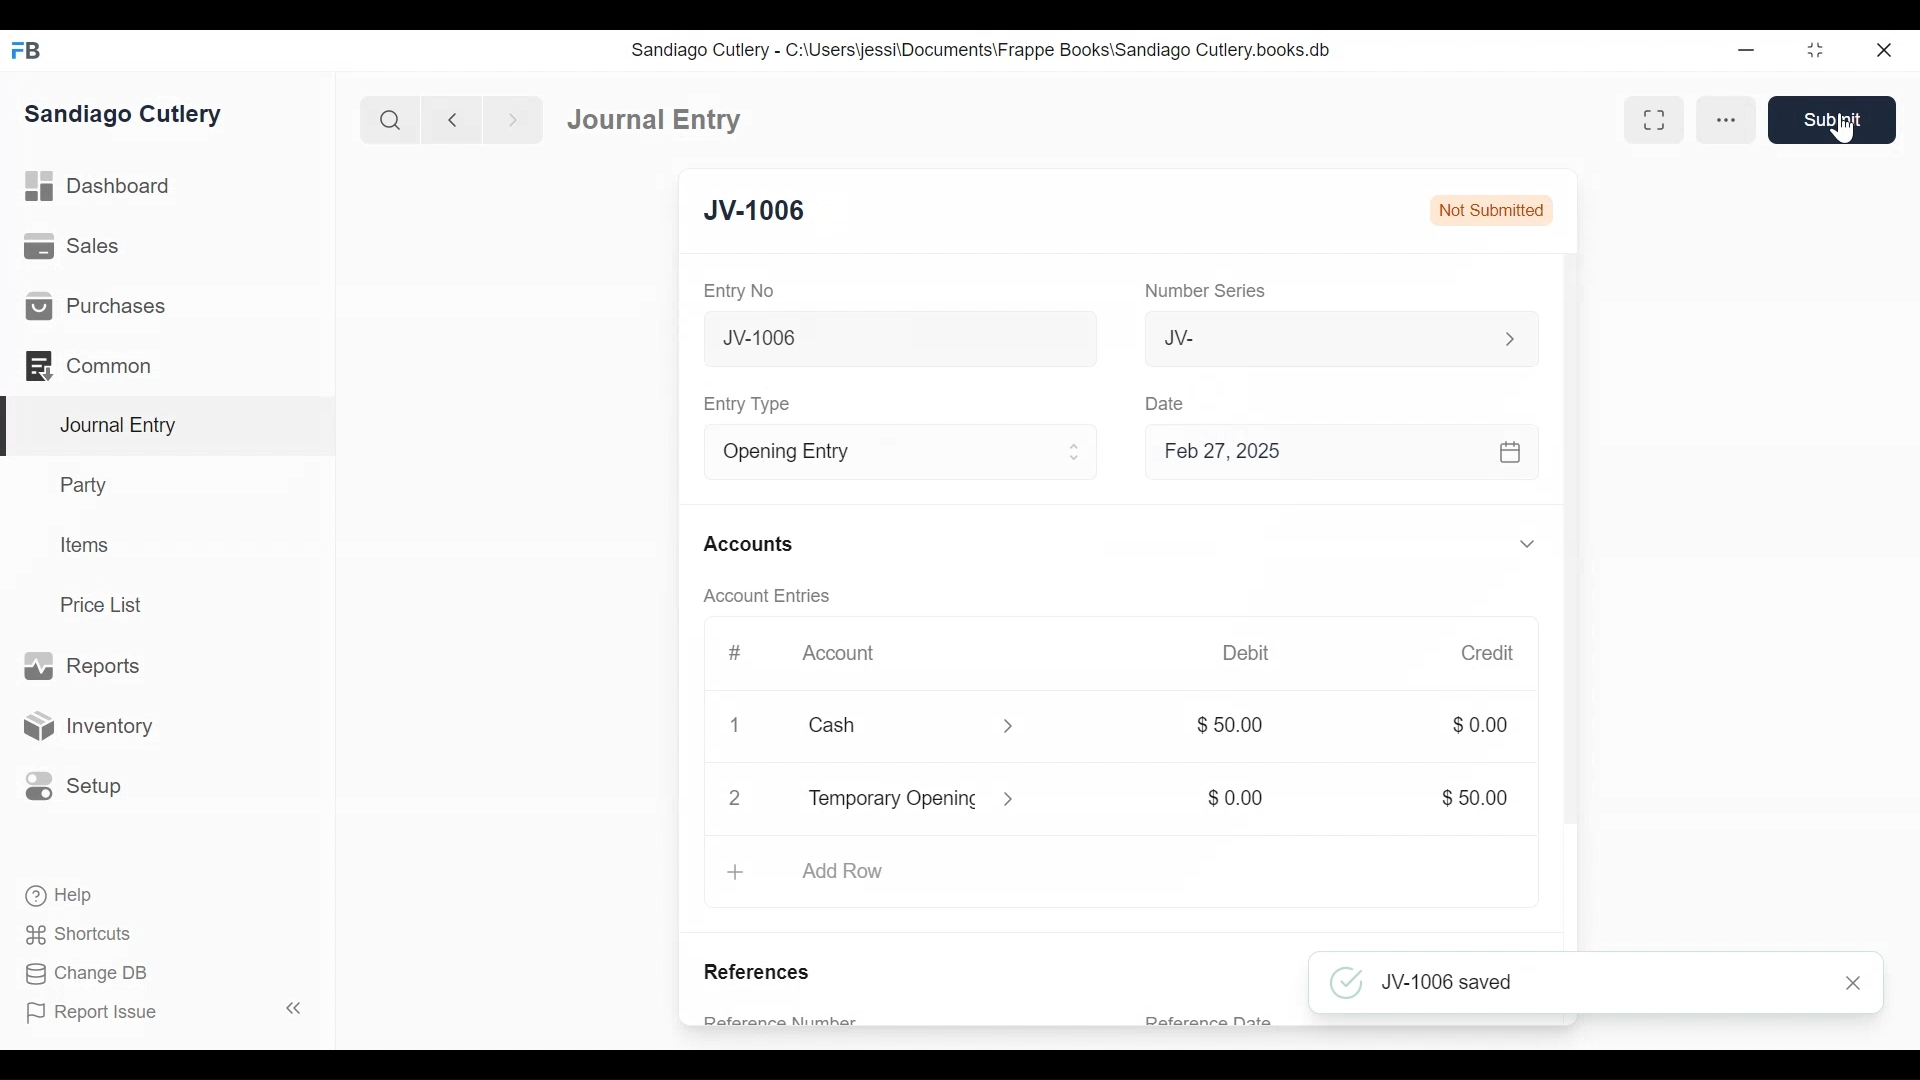  I want to click on Party, so click(87, 484).